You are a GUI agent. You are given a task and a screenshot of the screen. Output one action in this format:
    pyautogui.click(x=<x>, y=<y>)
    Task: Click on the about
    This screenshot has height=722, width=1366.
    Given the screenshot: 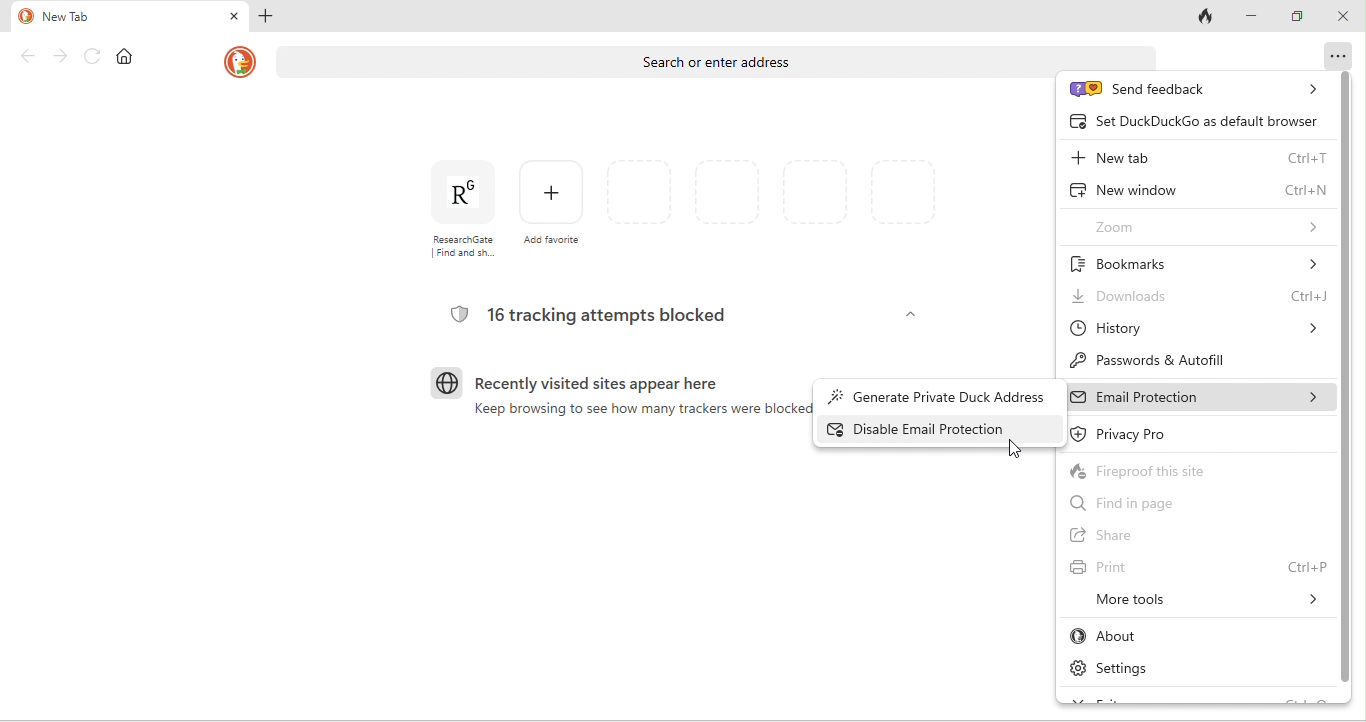 What is the action you would take?
    pyautogui.click(x=1142, y=636)
    